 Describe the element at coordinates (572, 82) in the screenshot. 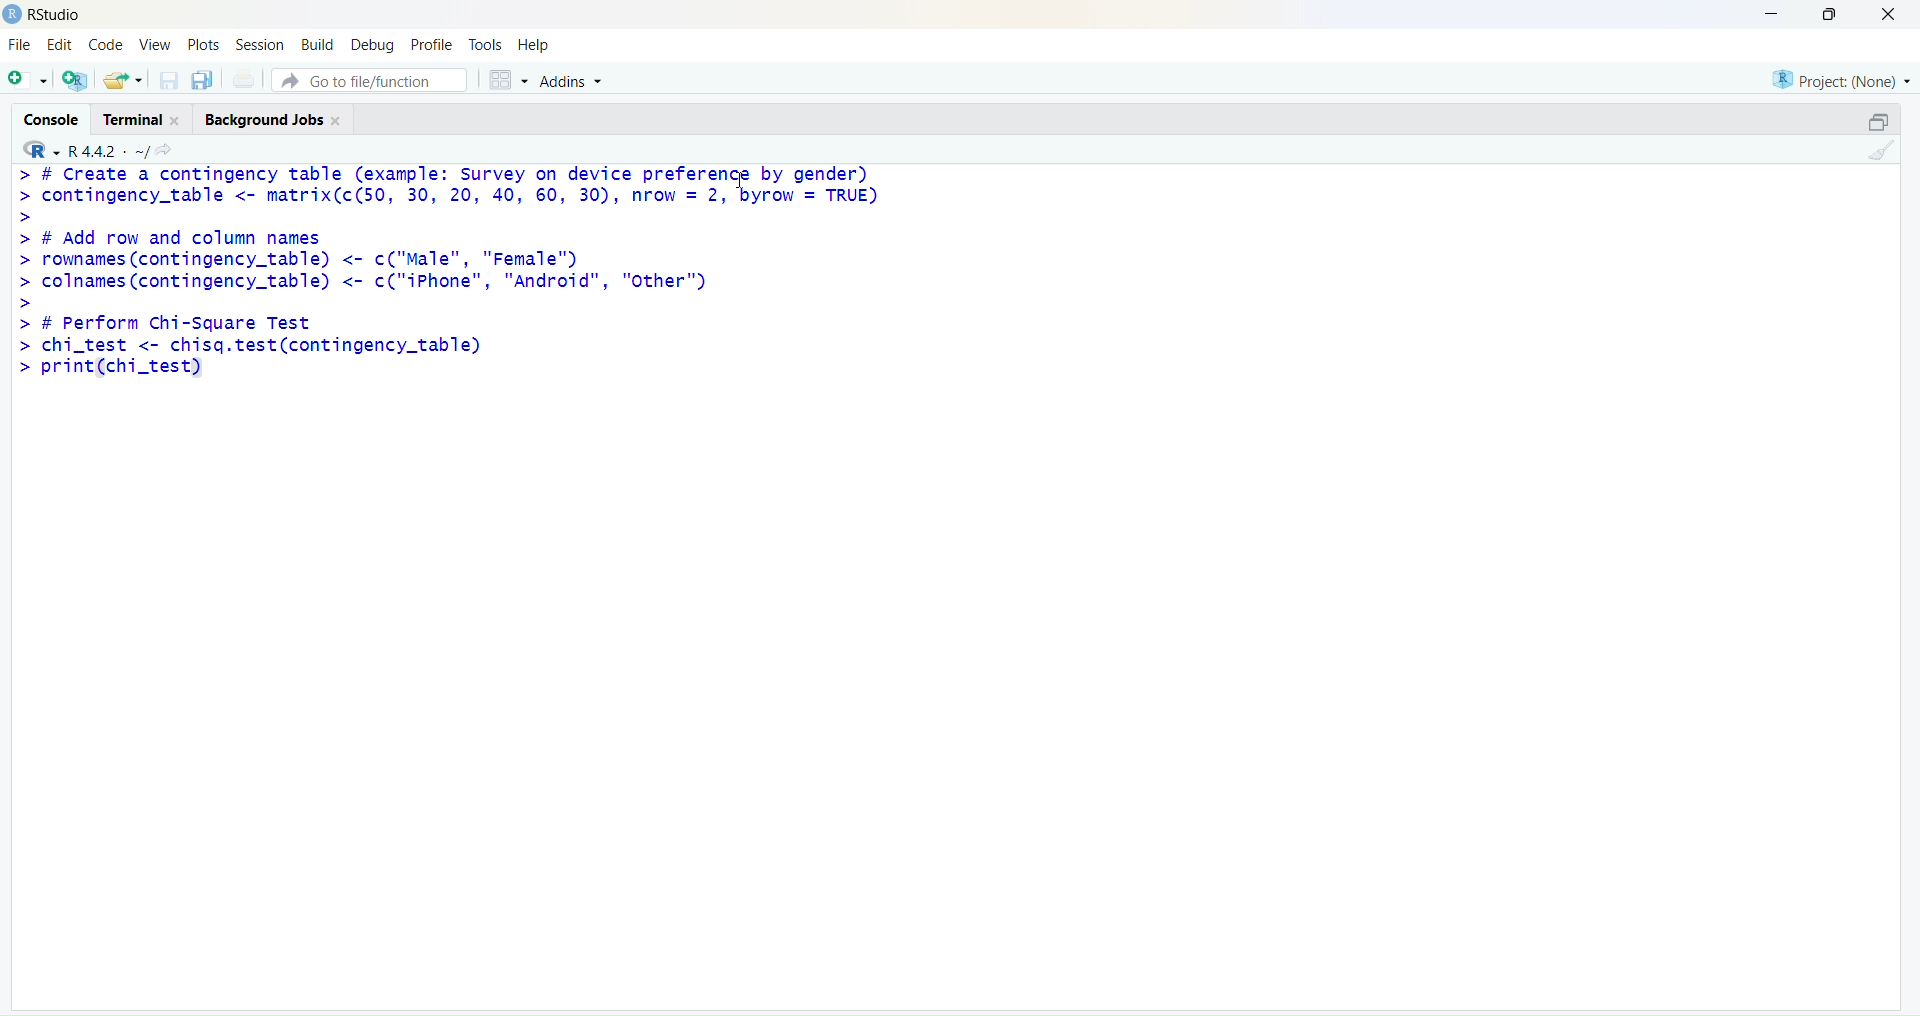

I see `Addins` at that location.